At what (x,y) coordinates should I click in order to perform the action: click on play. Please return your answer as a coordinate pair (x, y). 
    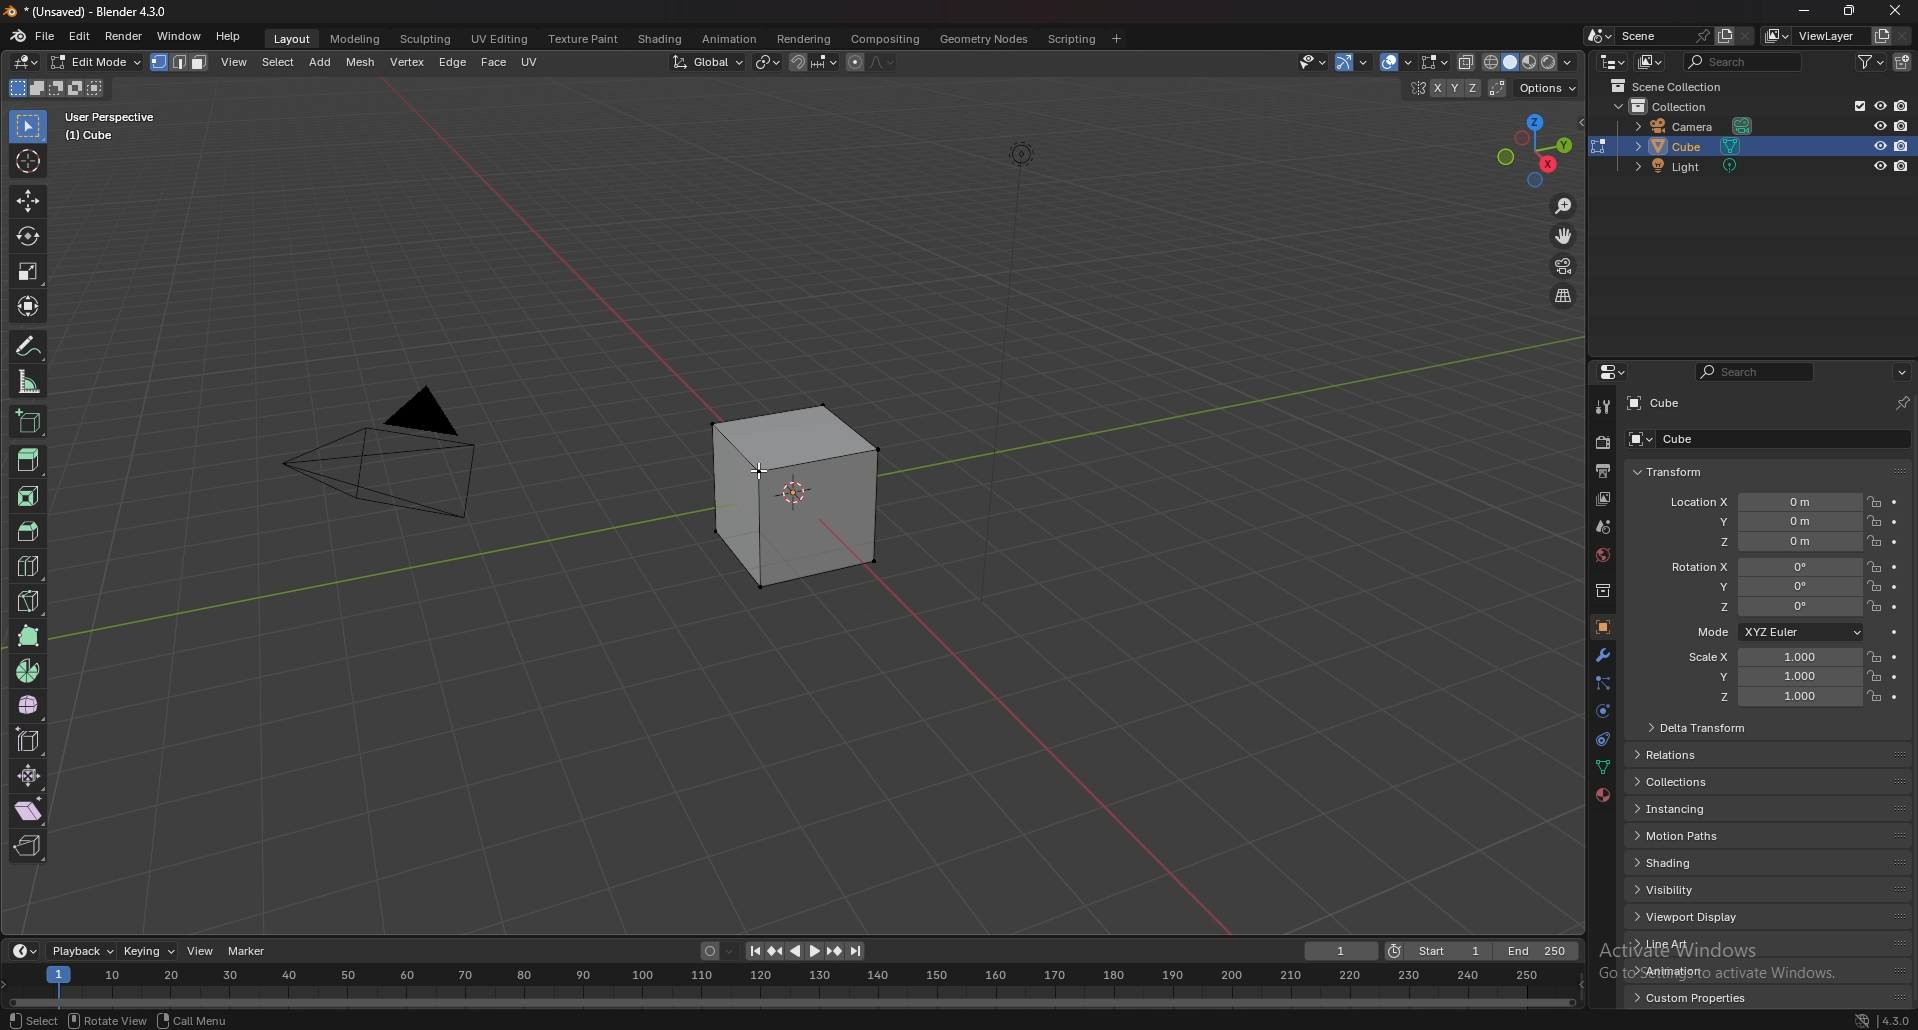
    Looking at the image, I should click on (805, 951).